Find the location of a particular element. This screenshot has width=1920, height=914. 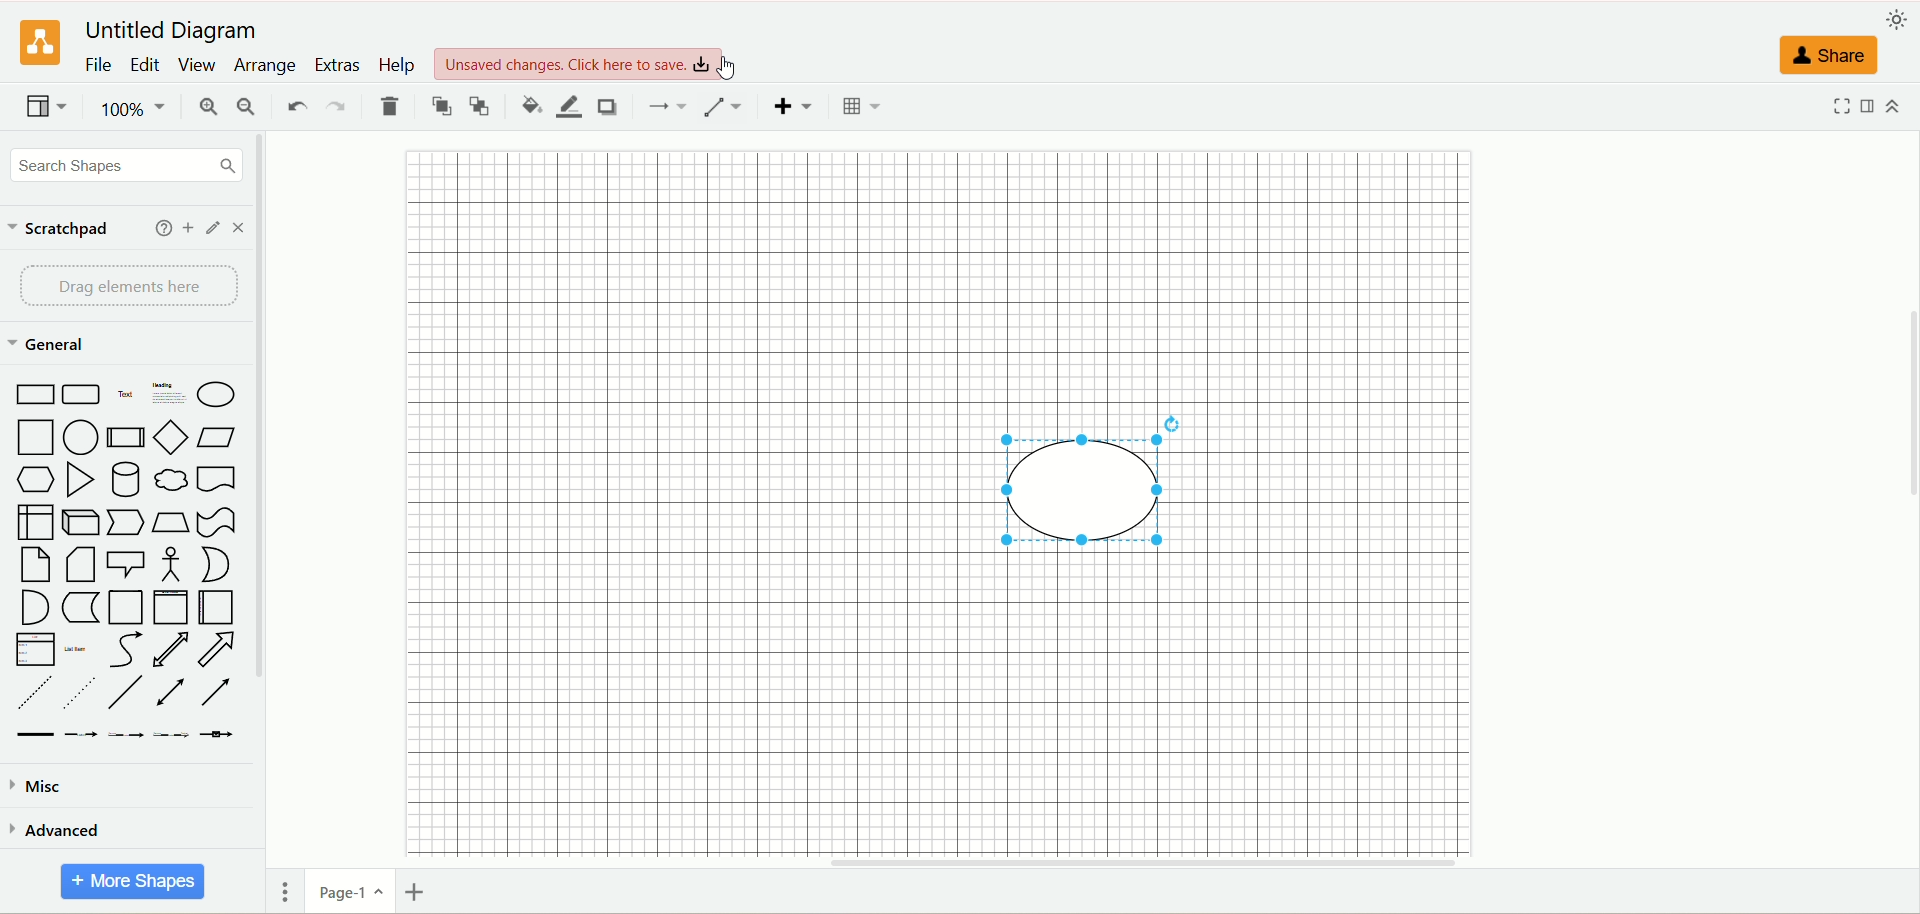

eclipse is located at coordinates (1100, 490).